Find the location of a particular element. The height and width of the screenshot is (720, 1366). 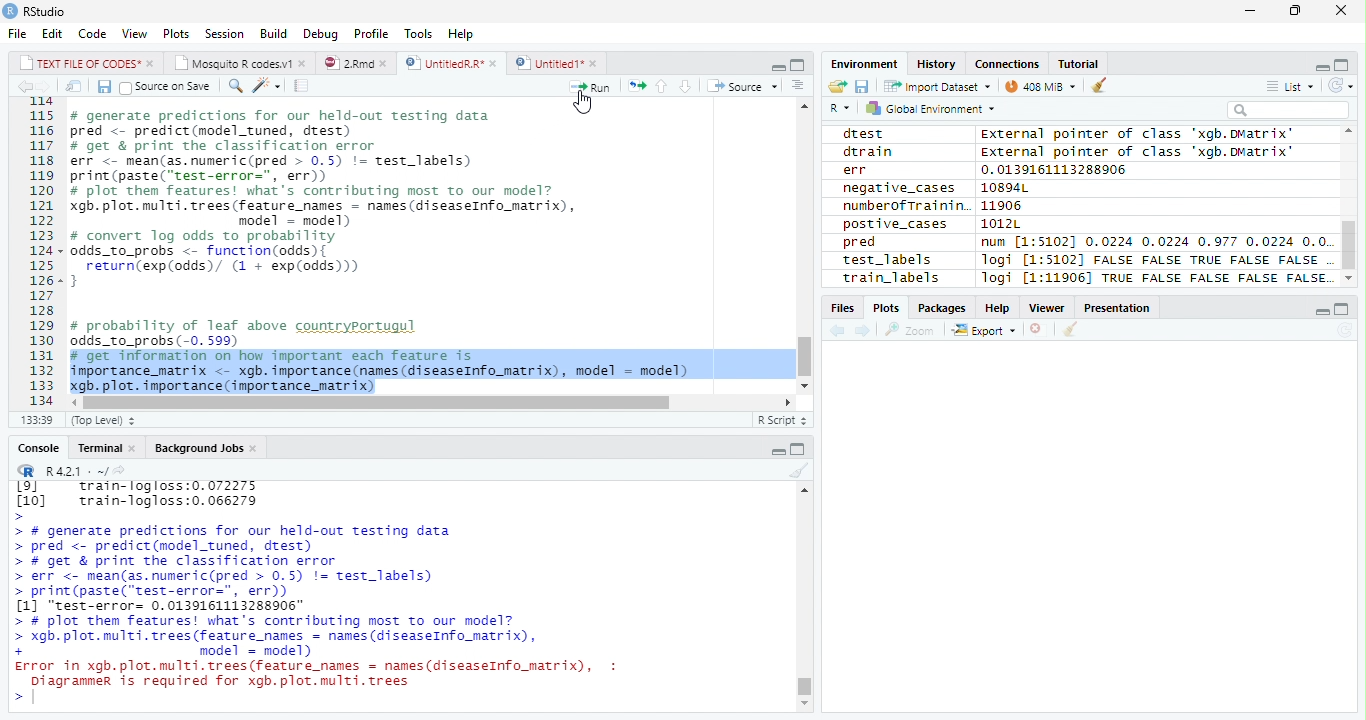

Restore Down is located at coordinates (1294, 11).